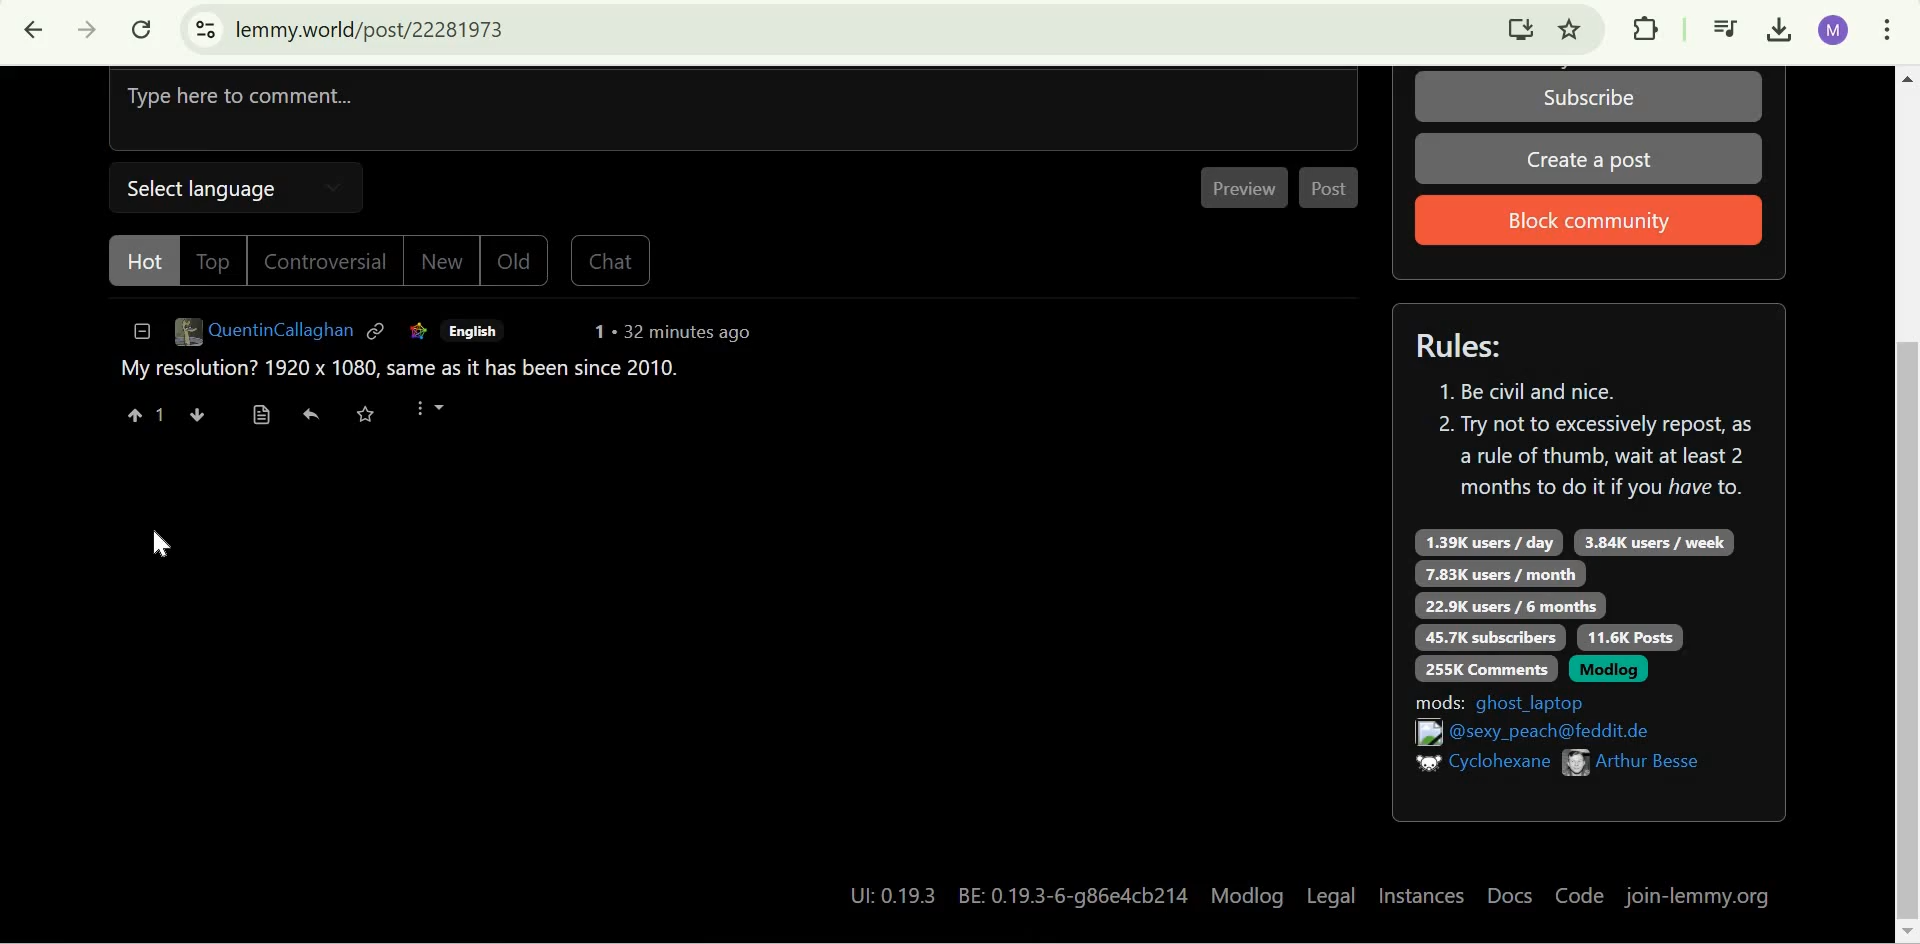  I want to click on Block Community, so click(1591, 218).